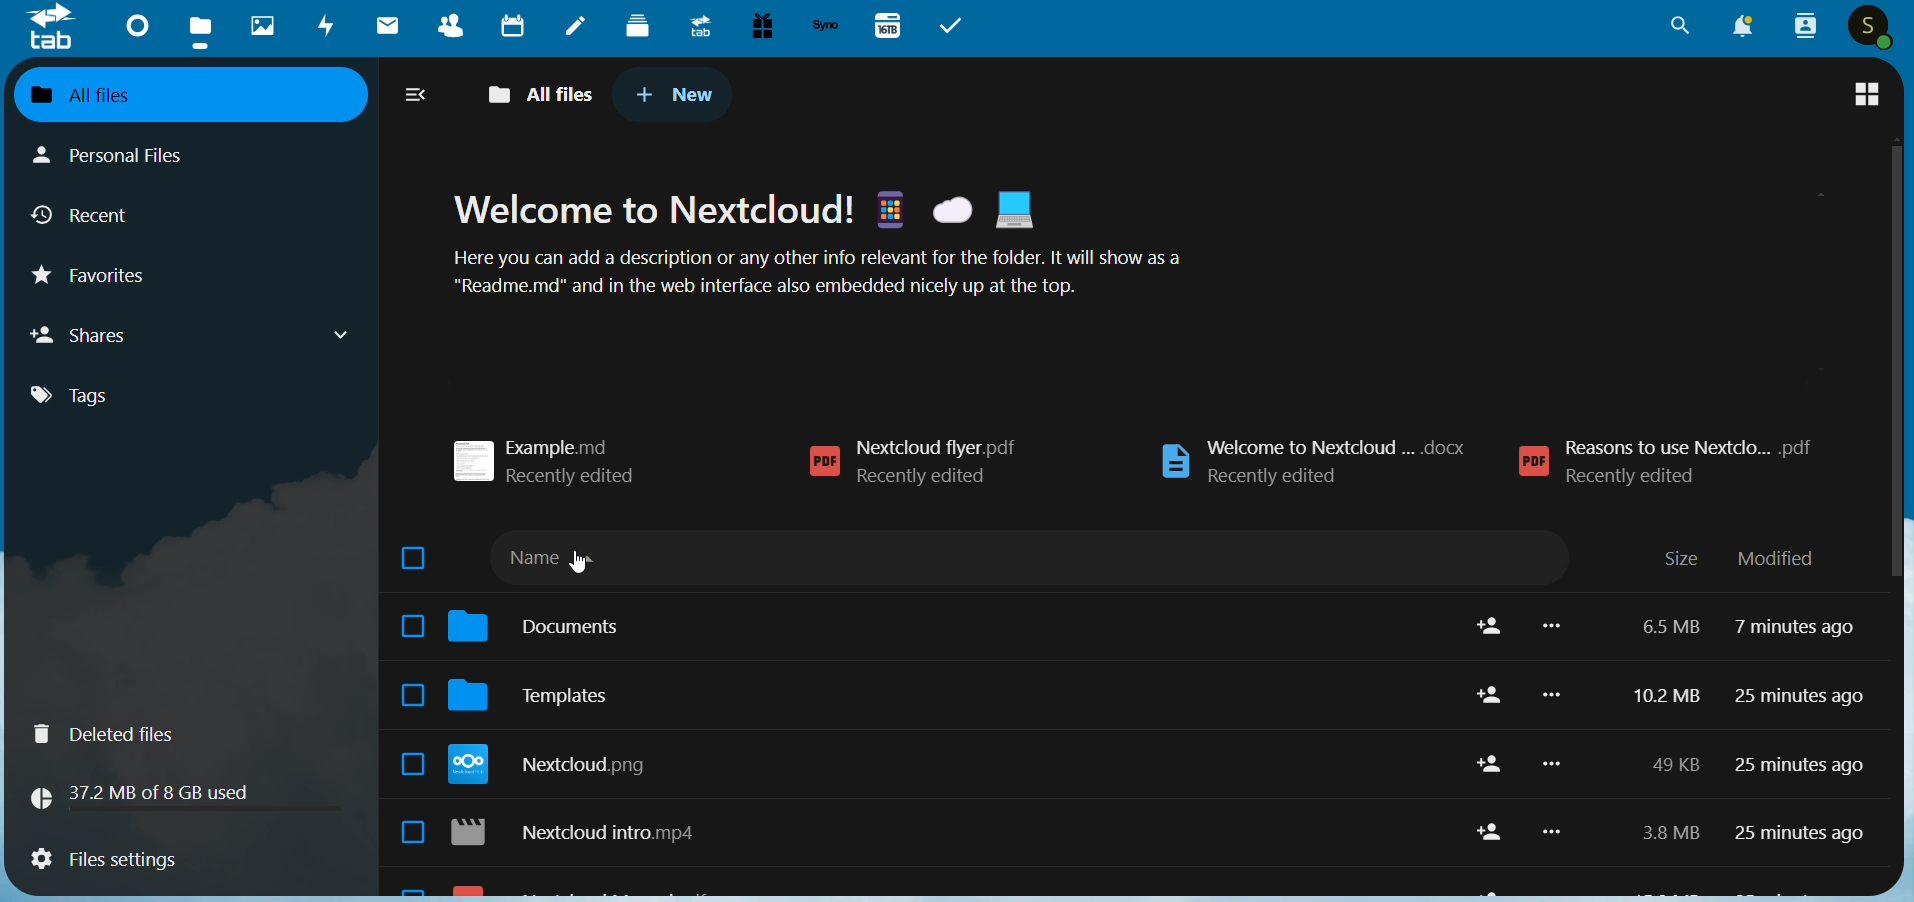  I want to click on Photos, so click(260, 25).